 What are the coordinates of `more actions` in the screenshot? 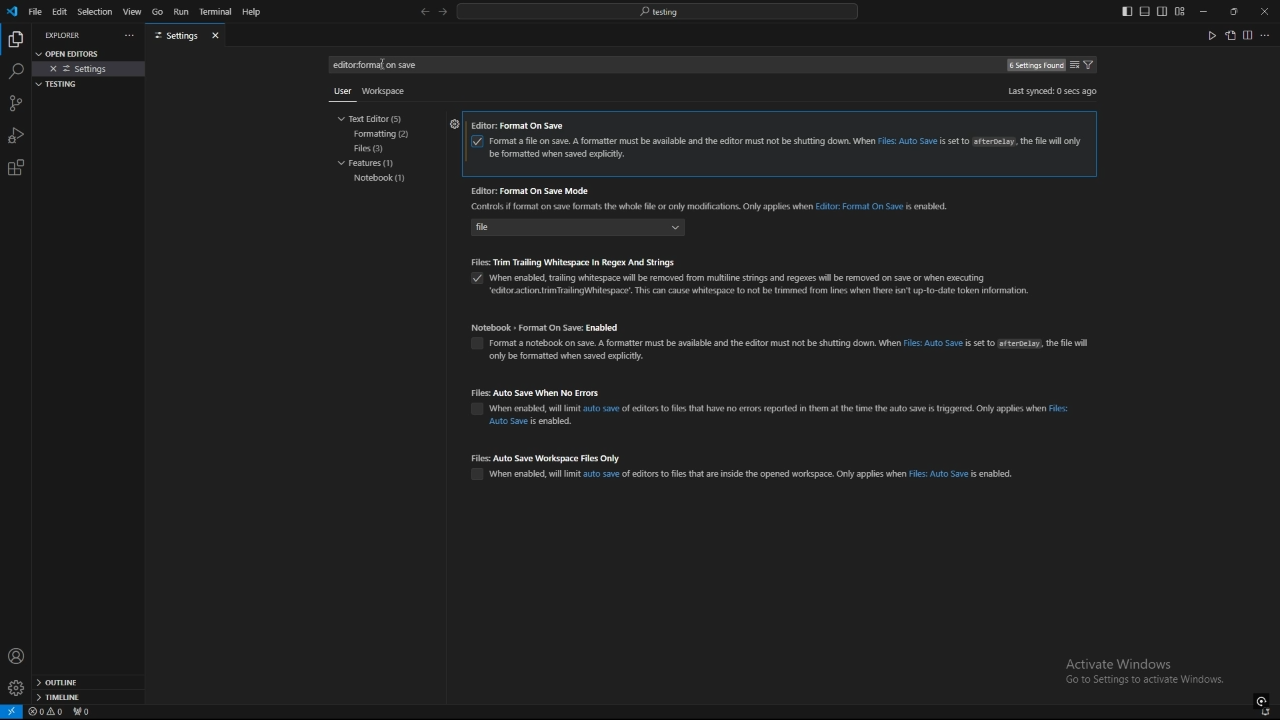 It's located at (127, 36).